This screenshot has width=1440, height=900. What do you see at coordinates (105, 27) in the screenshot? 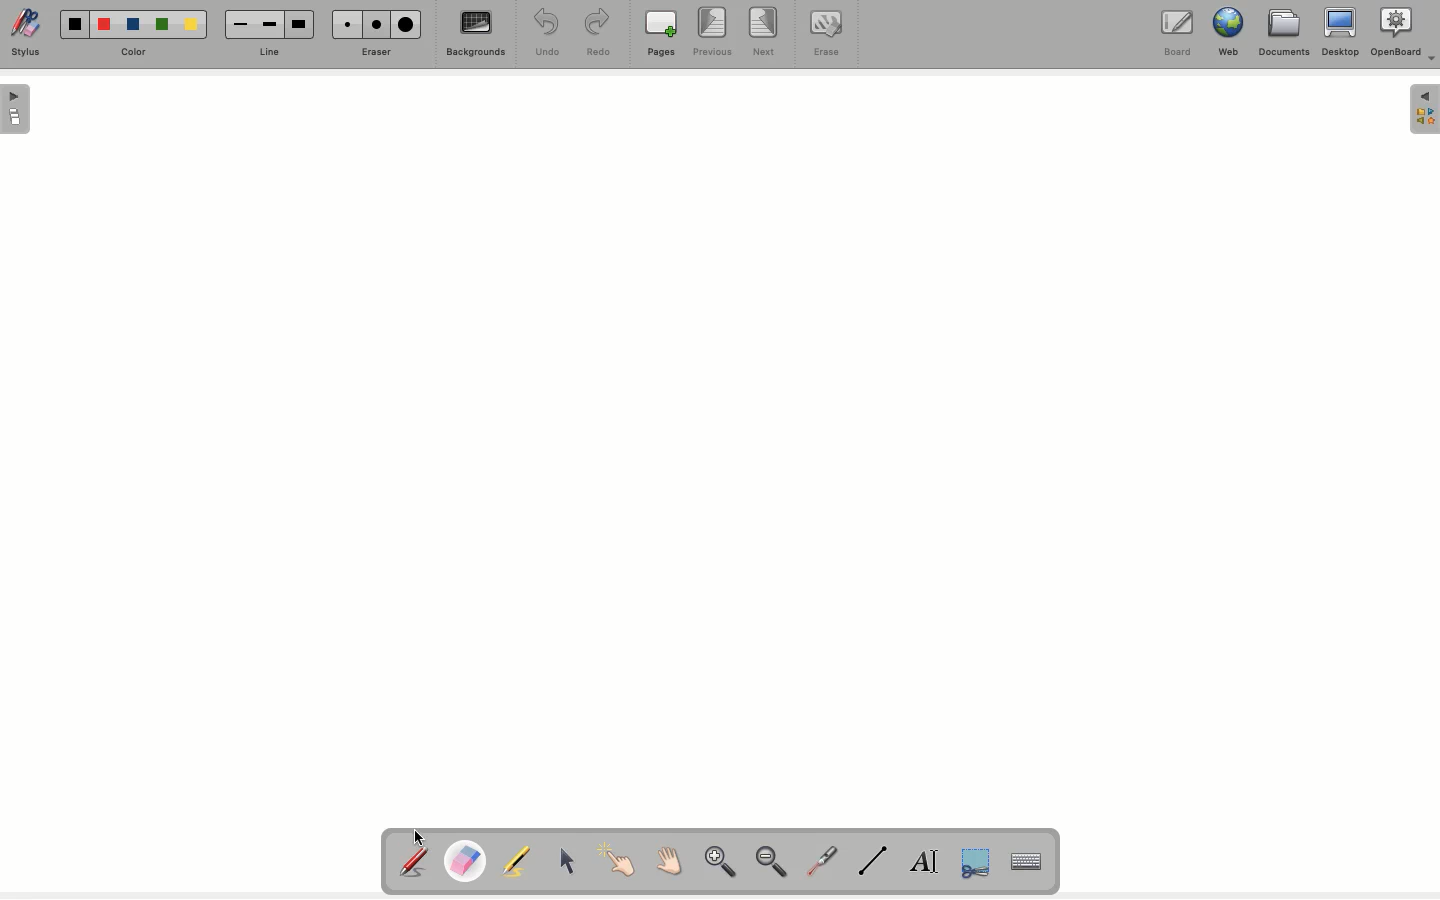
I see `Red` at bounding box center [105, 27].